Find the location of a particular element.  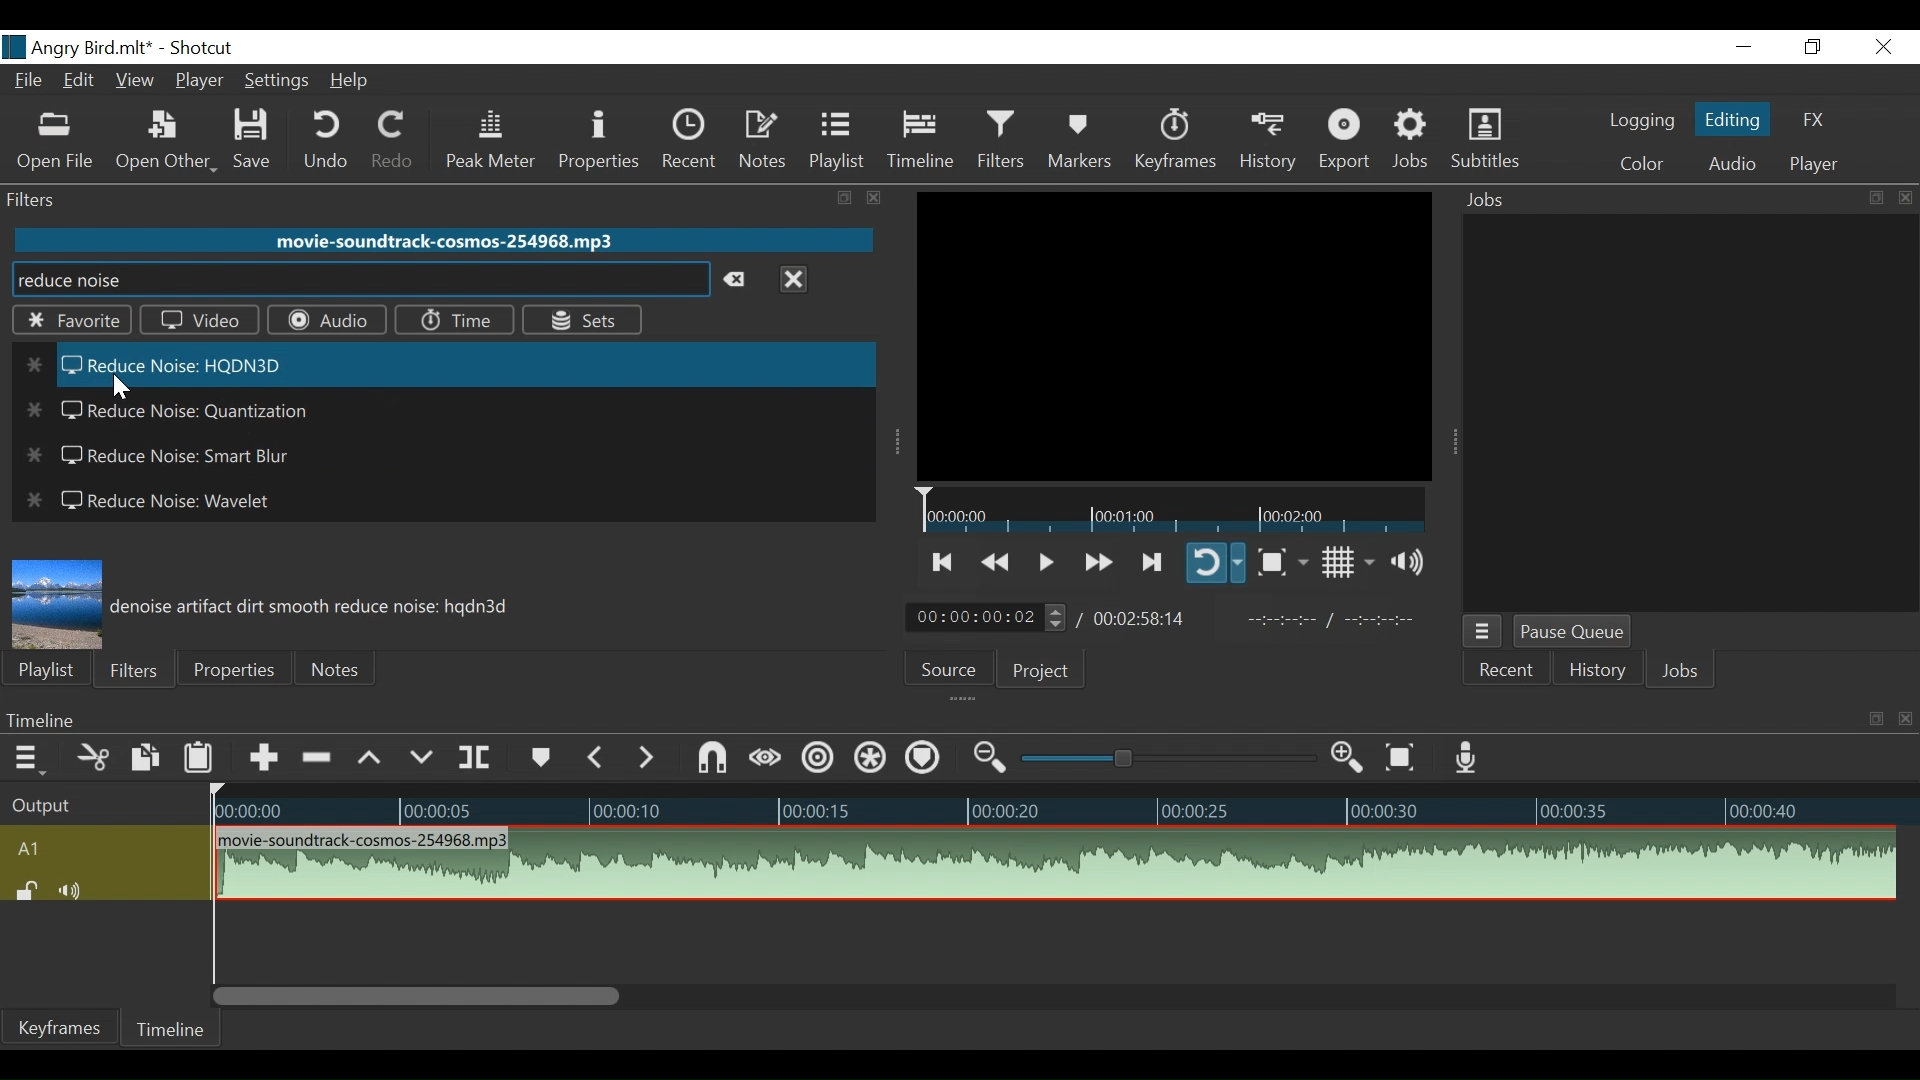

Zoom timeline in is located at coordinates (1351, 758).